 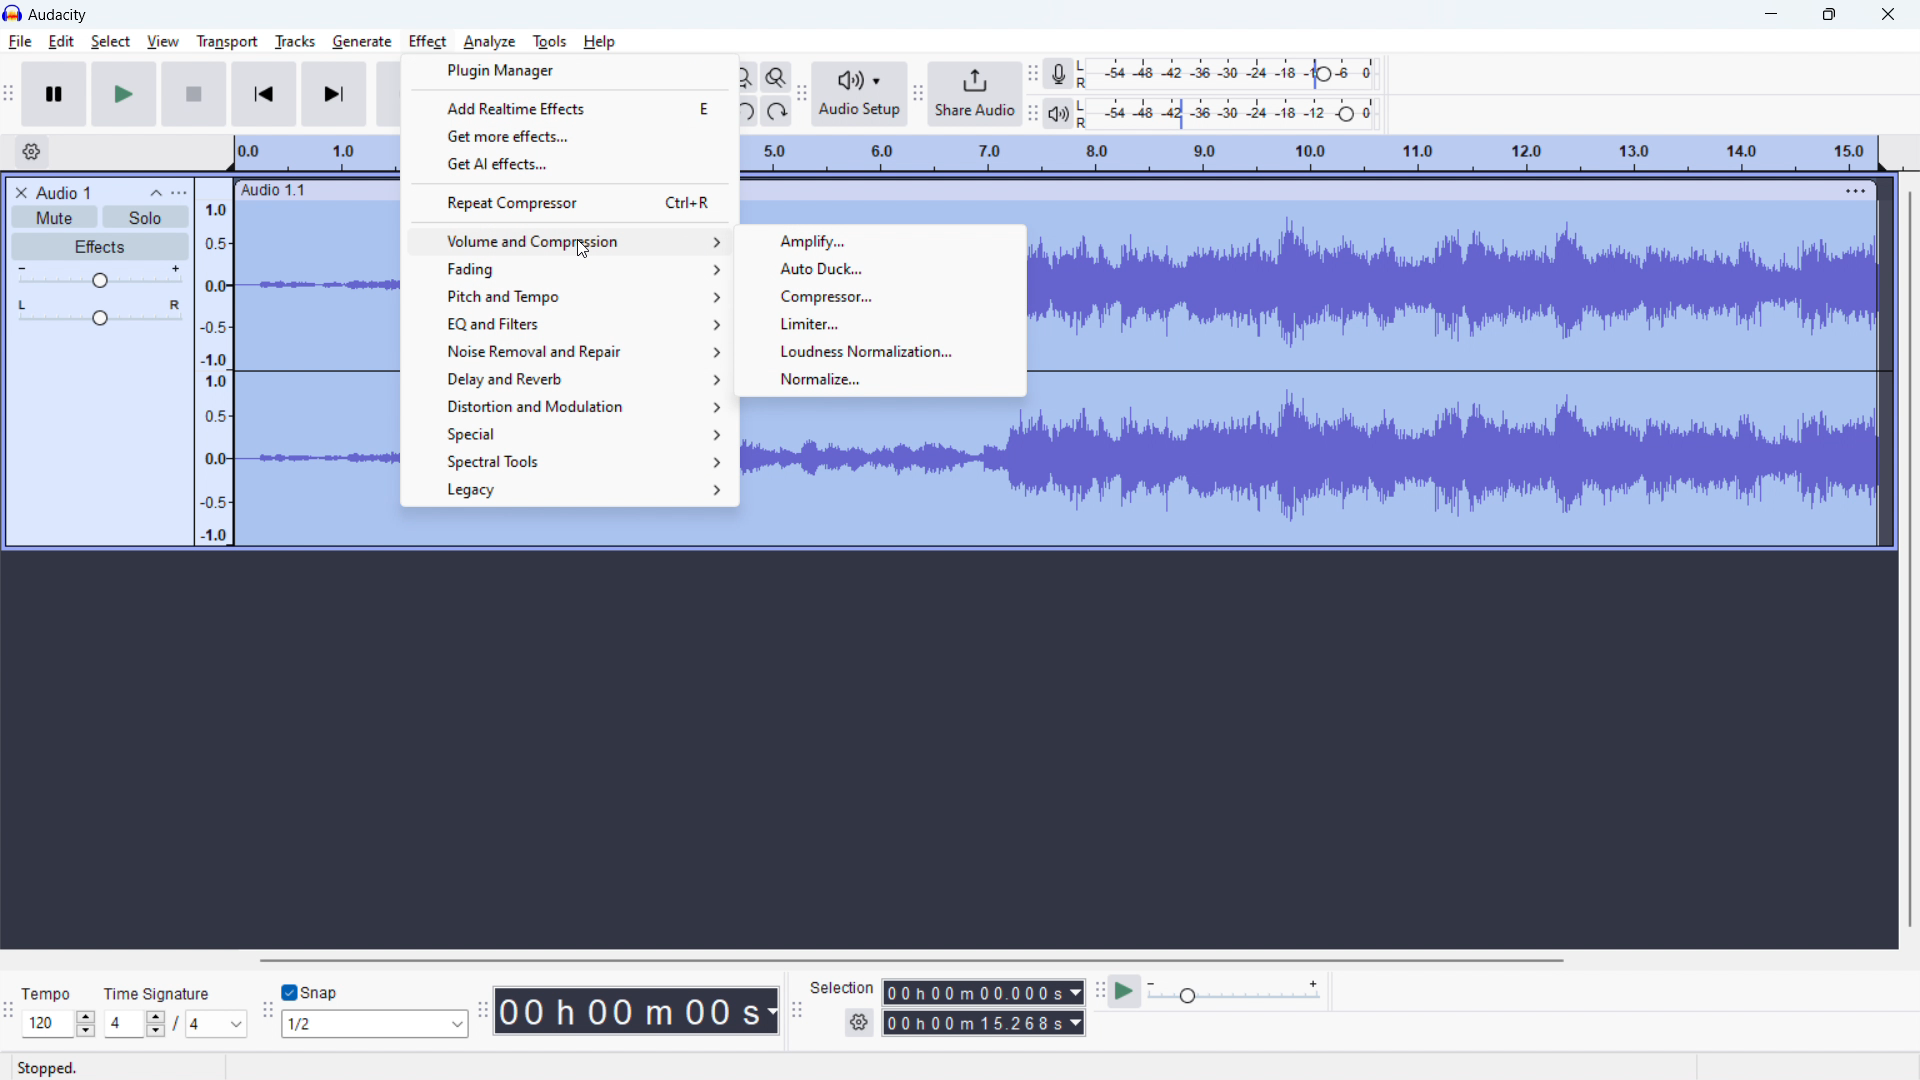 What do you see at coordinates (567, 241) in the screenshot?
I see `volume and compression` at bounding box center [567, 241].